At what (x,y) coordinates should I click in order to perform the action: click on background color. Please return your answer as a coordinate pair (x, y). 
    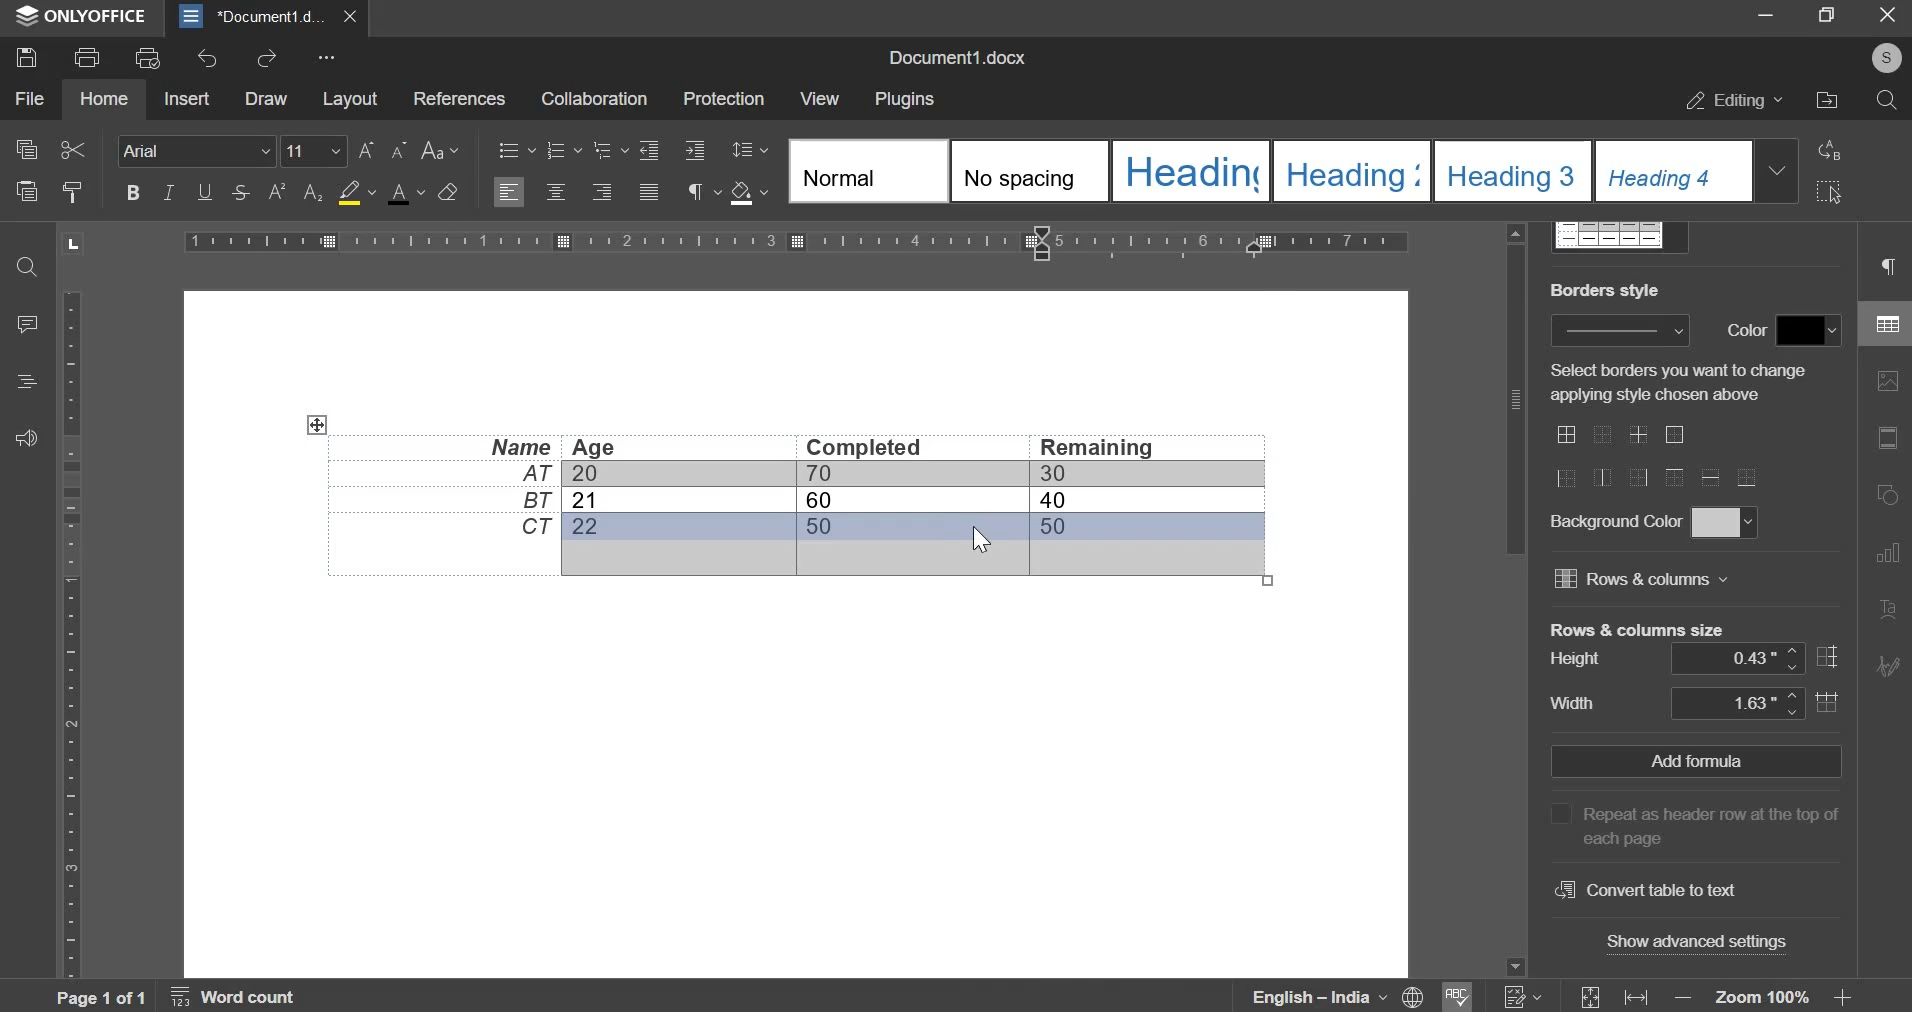
    Looking at the image, I should click on (350, 194).